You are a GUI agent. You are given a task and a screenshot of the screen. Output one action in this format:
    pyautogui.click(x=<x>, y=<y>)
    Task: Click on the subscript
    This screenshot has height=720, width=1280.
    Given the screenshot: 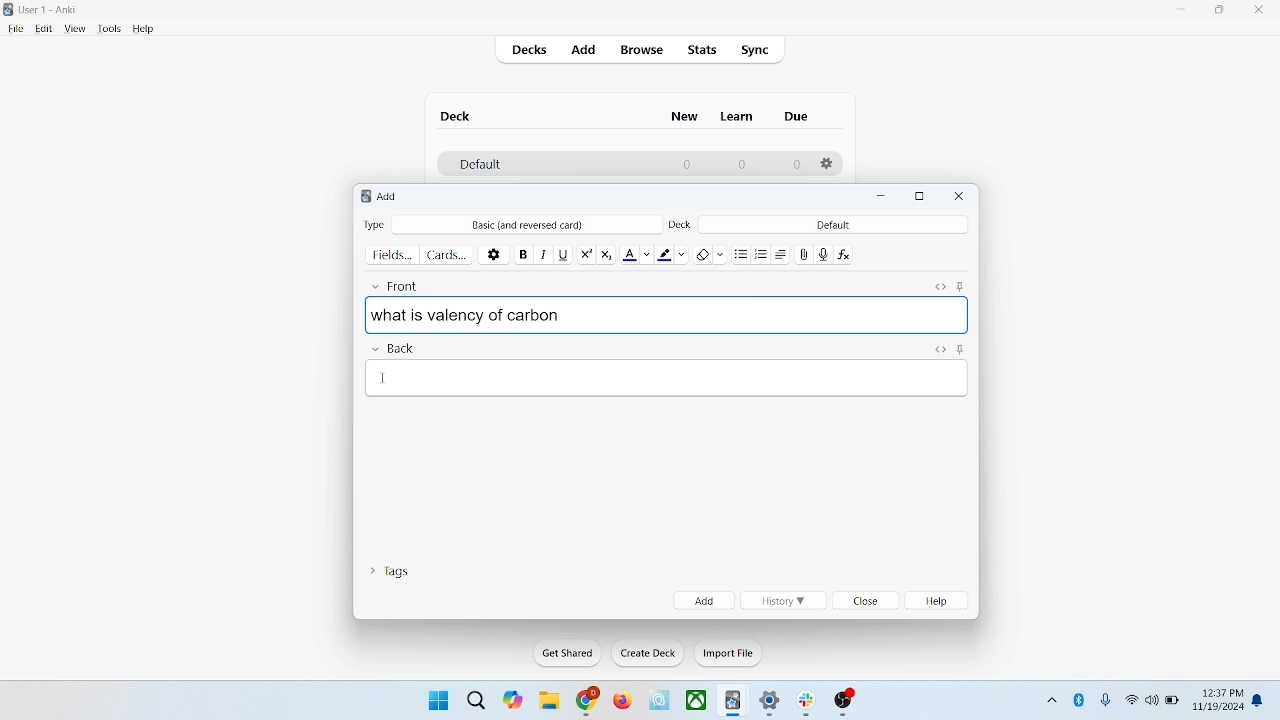 What is the action you would take?
    pyautogui.click(x=606, y=252)
    